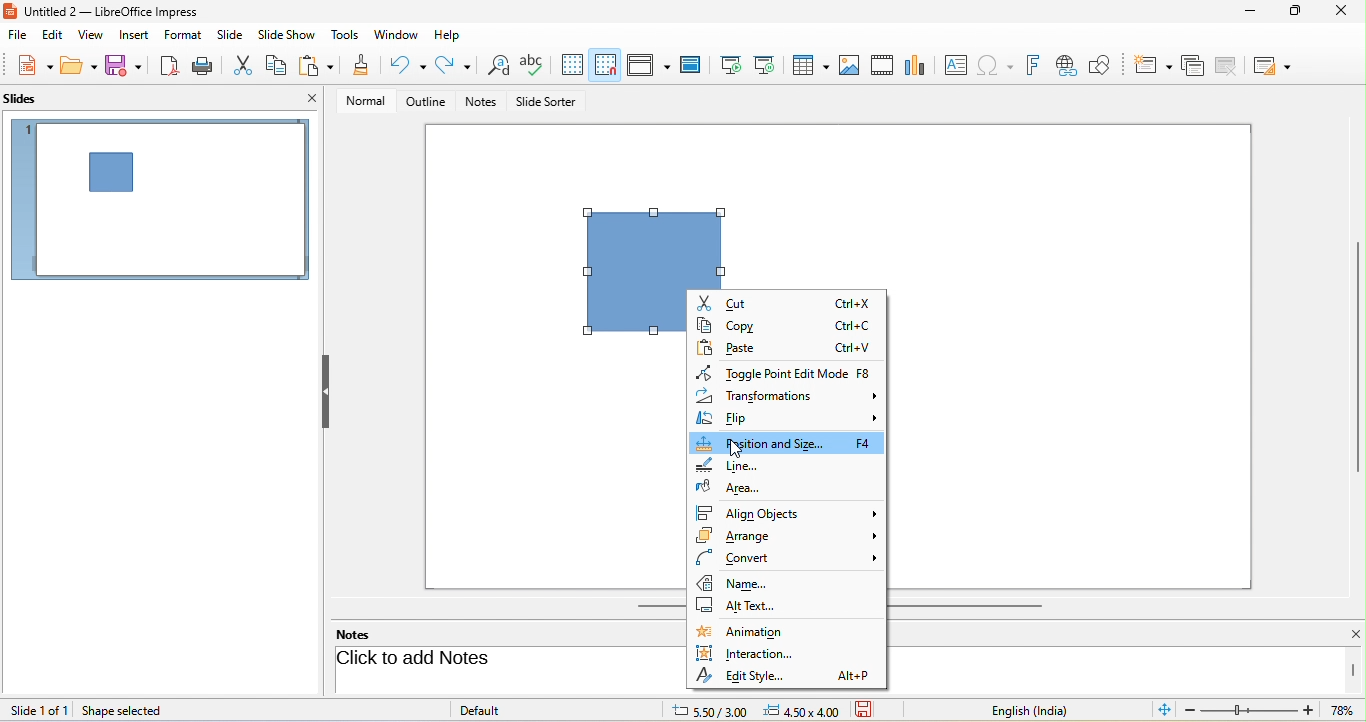 The height and width of the screenshot is (722, 1366). I want to click on font work text, so click(1036, 63).